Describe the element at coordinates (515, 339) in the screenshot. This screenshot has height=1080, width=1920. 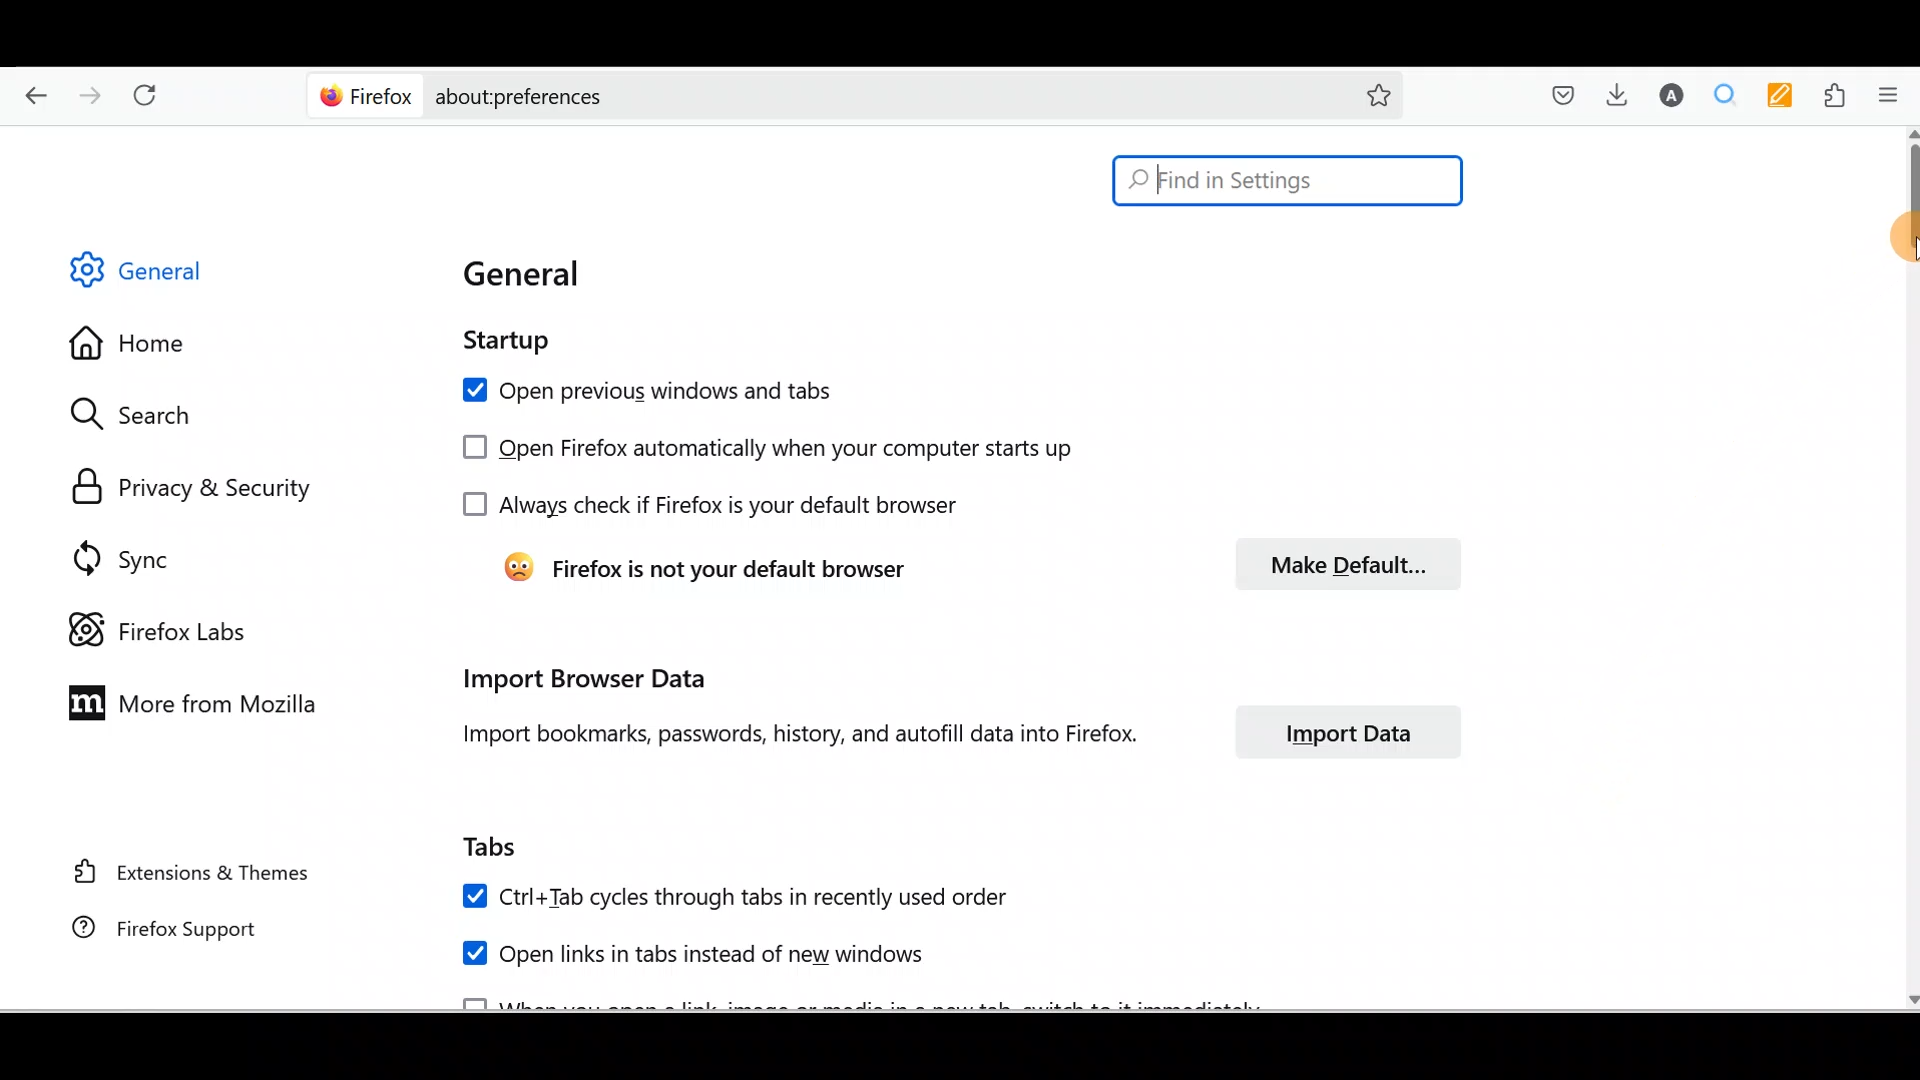
I see `Startup` at that location.